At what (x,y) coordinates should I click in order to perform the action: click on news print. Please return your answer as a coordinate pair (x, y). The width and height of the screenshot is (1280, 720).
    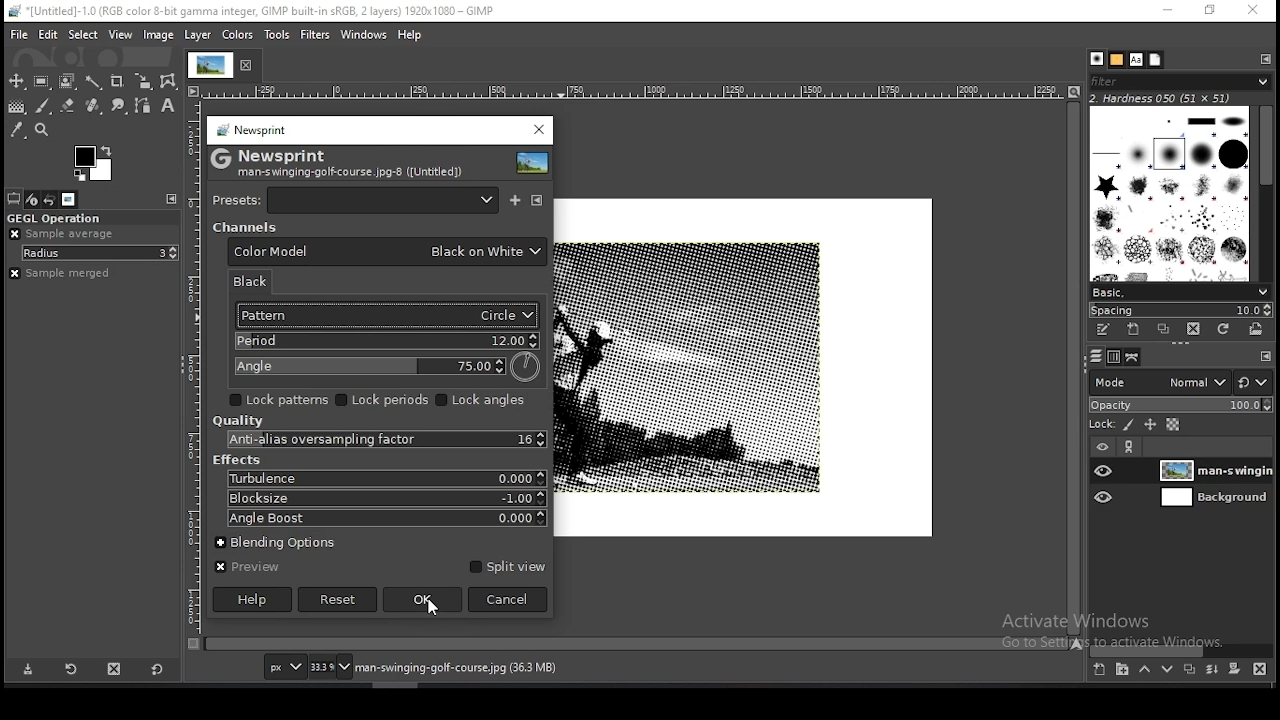
    Looking at the image, I should click on (252, 129).